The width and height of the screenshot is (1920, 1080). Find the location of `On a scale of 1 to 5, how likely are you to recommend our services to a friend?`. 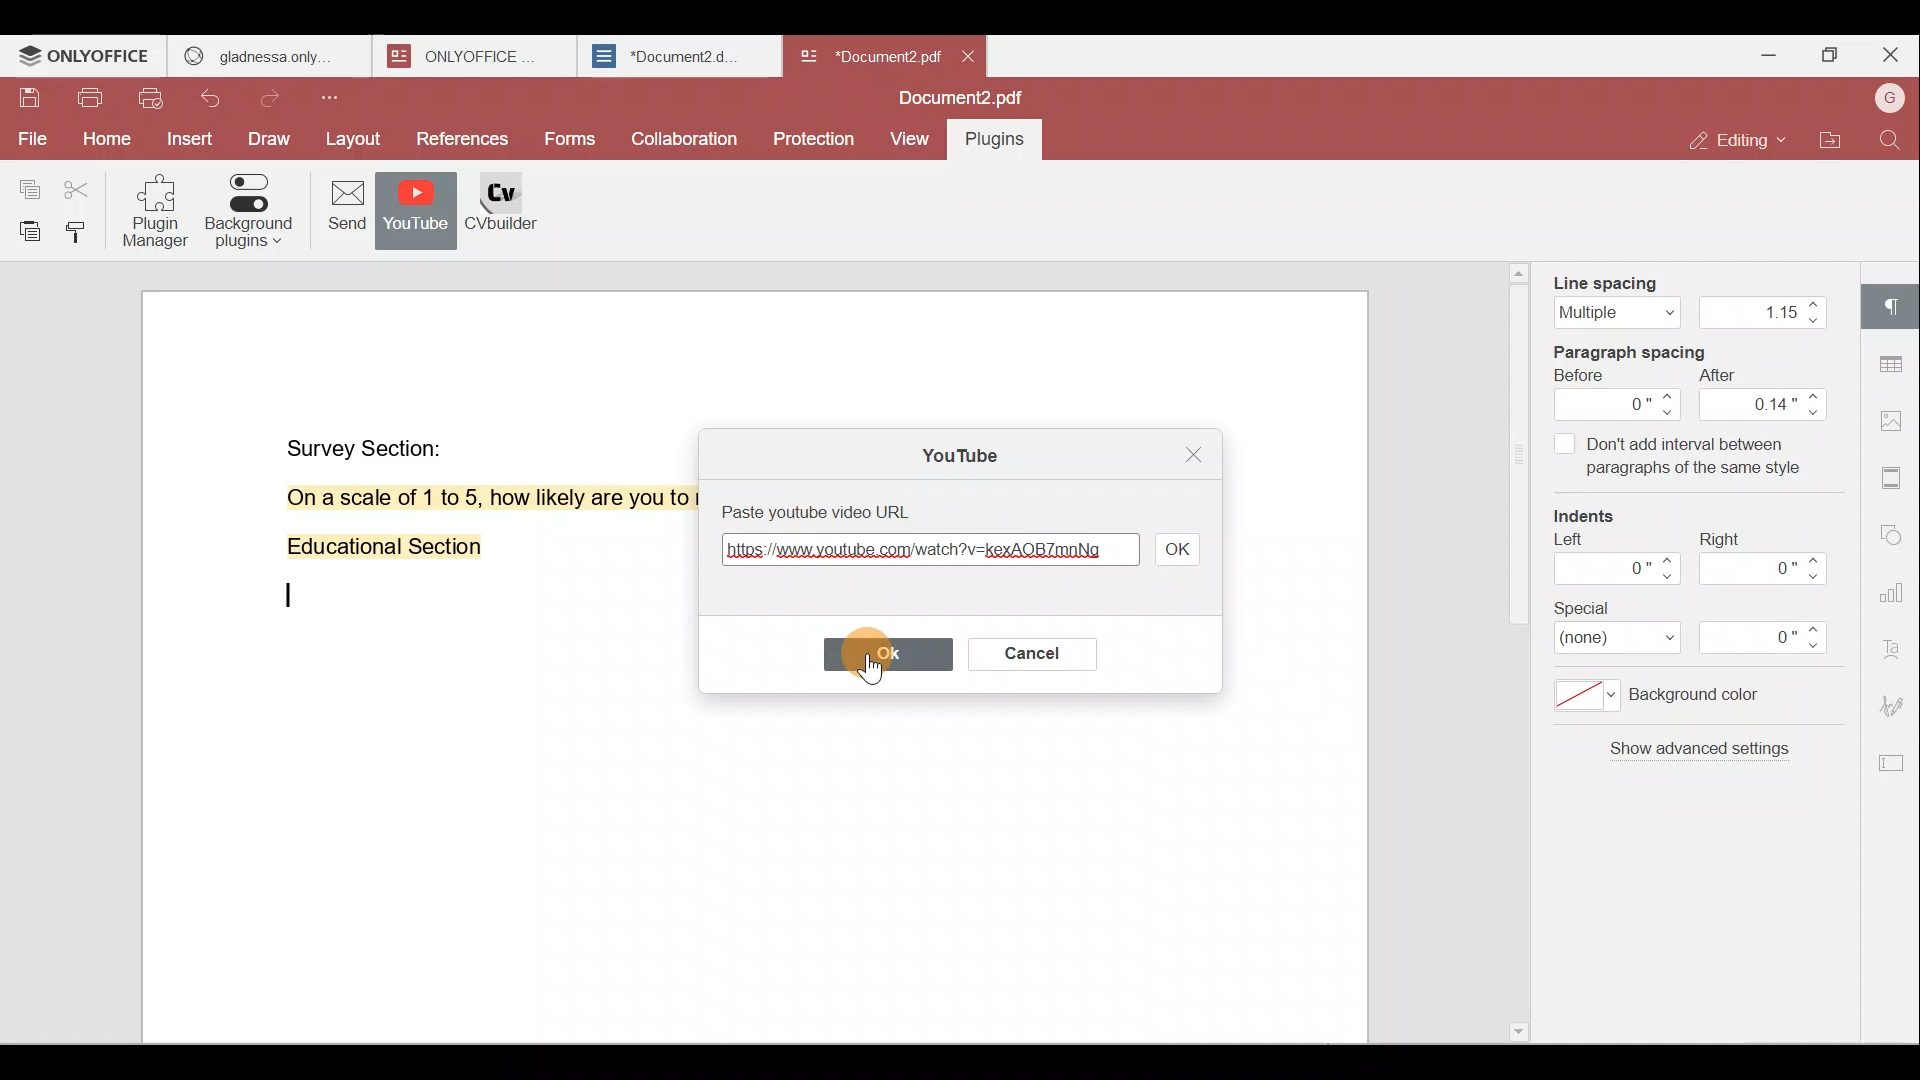

On a scale of 1 to 5, how likely are you to recommend our services to a friend? is located at coordinates (464, 498).